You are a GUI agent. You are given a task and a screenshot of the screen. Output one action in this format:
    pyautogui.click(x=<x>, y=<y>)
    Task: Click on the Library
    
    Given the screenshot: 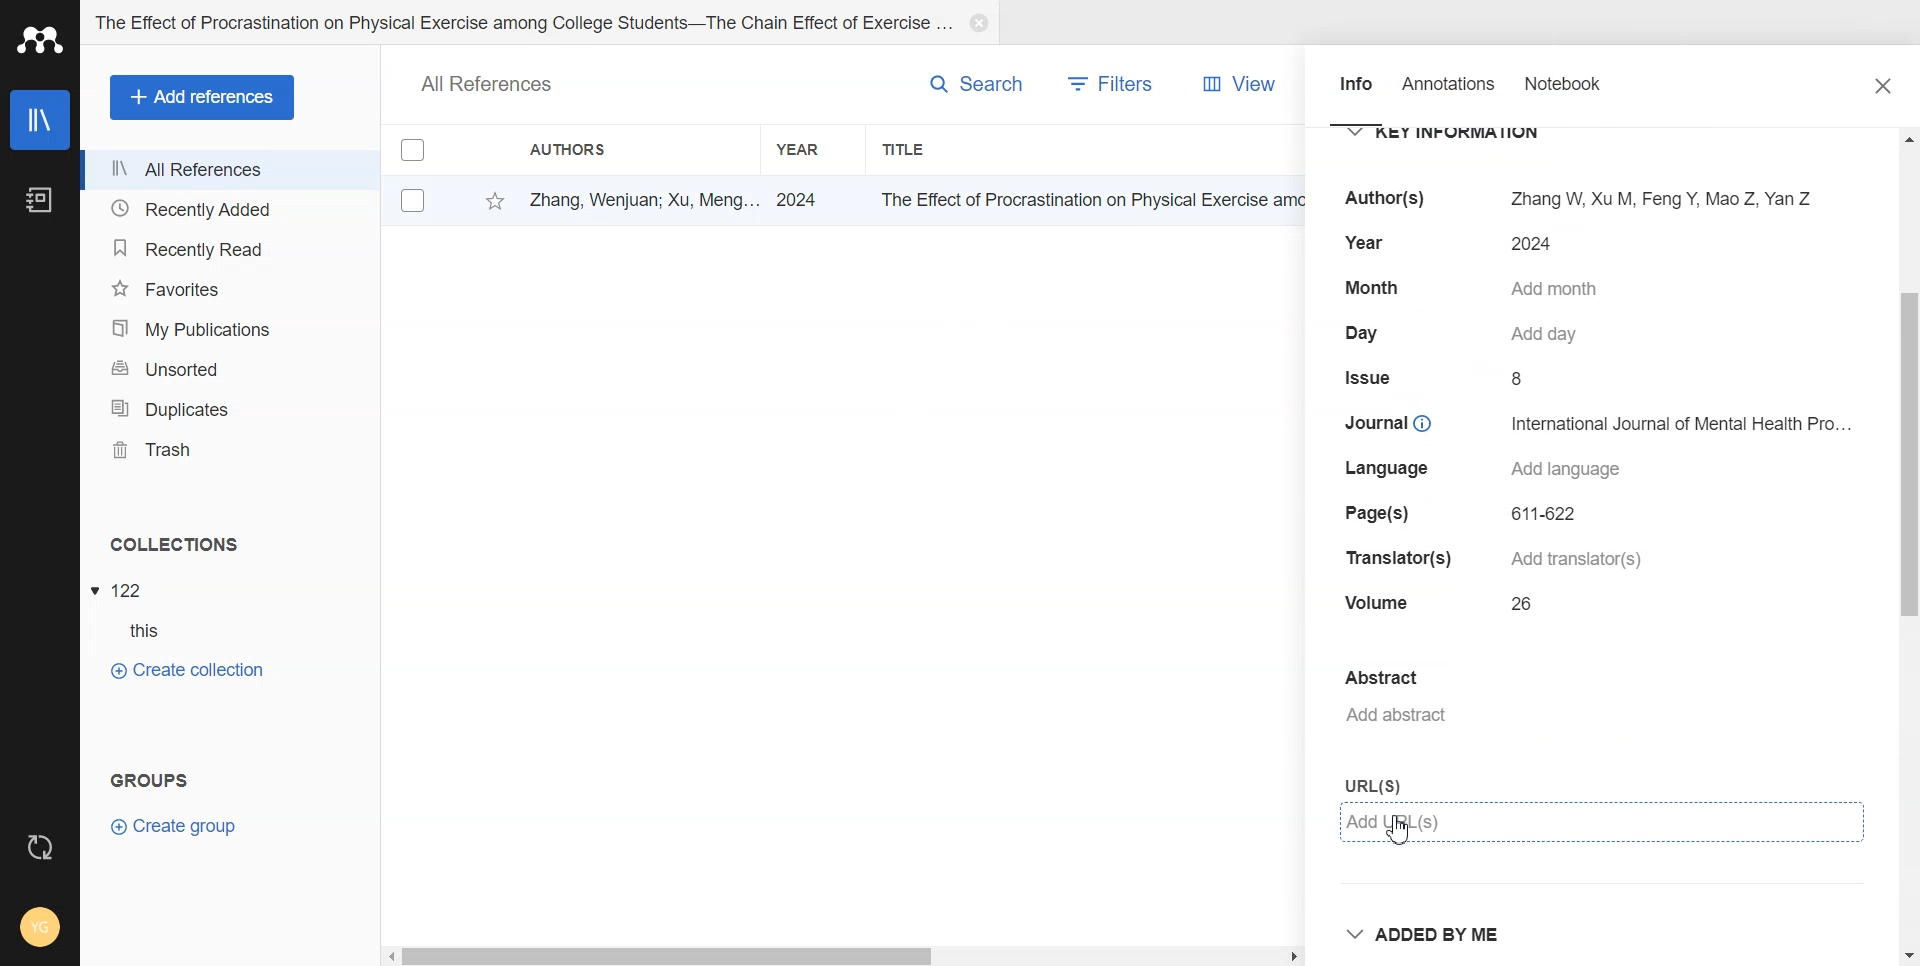 What is the action you would take?
    pyautogui.click(x=39, y=120)
    